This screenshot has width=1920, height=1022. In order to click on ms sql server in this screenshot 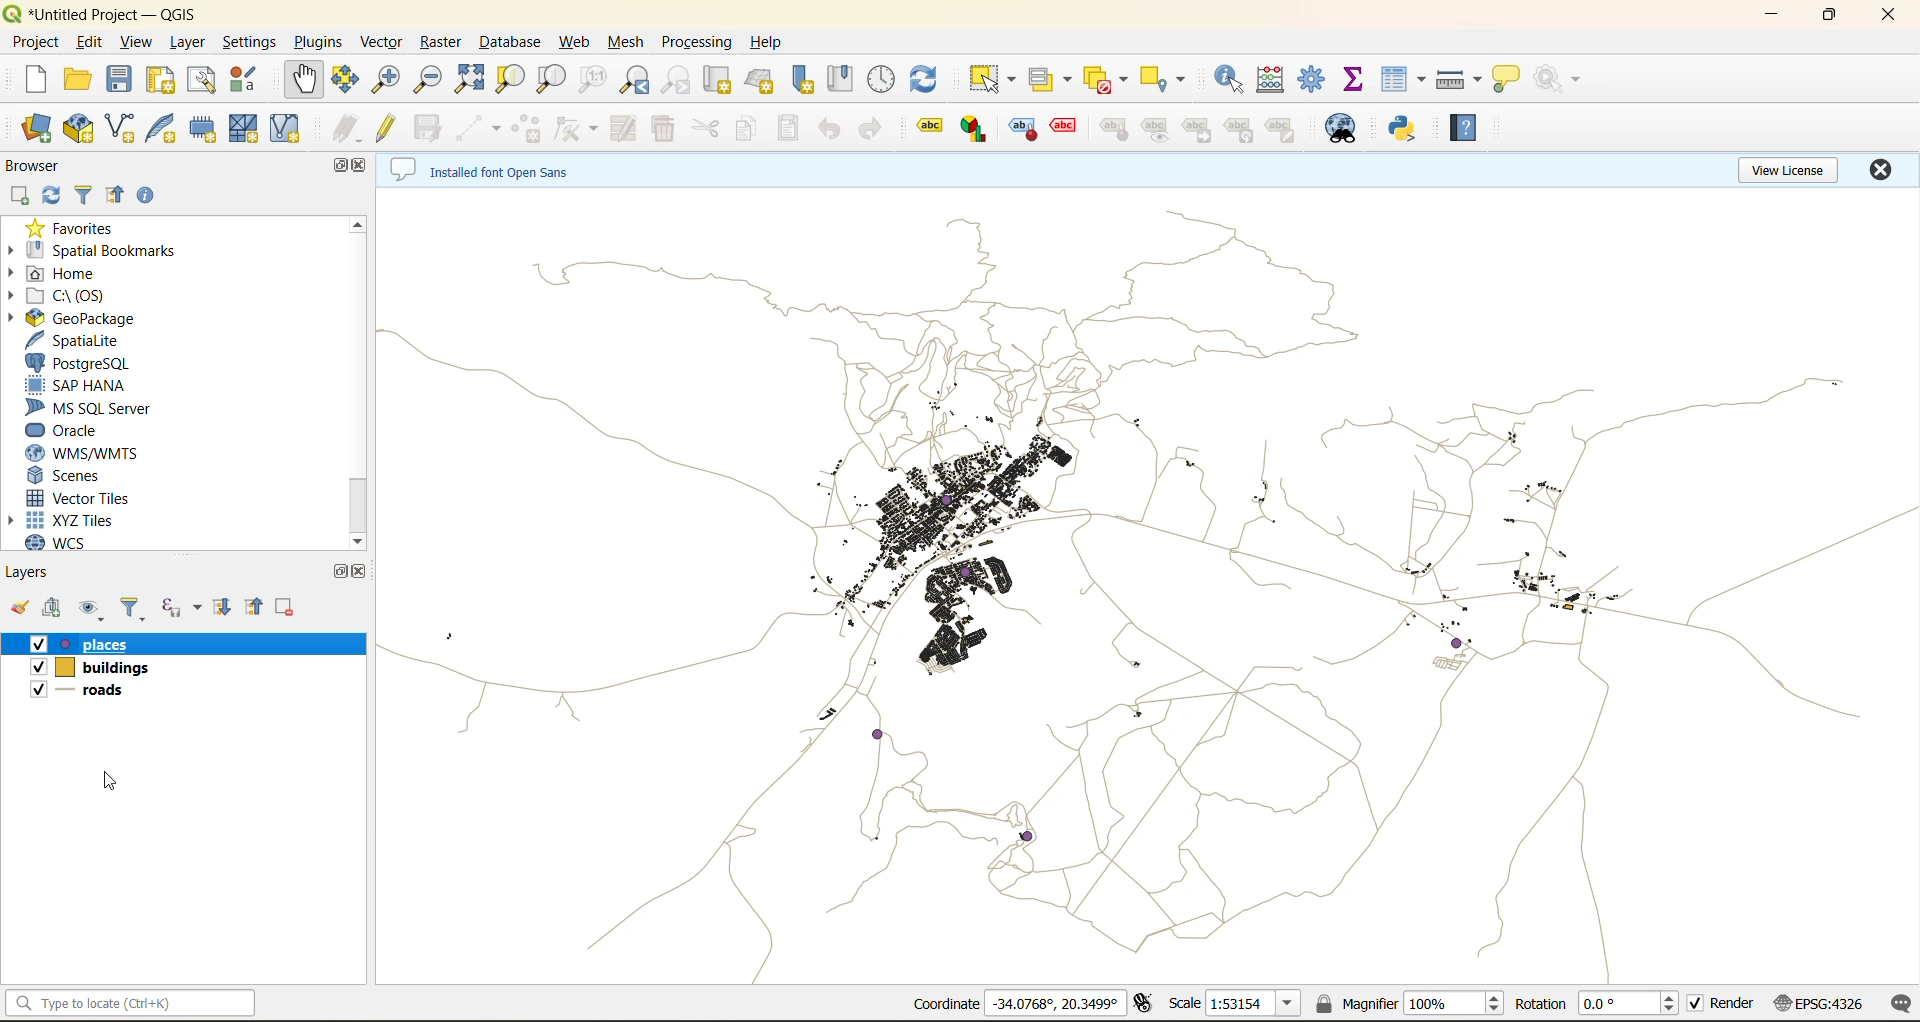, I will do `click(97, 408)`.